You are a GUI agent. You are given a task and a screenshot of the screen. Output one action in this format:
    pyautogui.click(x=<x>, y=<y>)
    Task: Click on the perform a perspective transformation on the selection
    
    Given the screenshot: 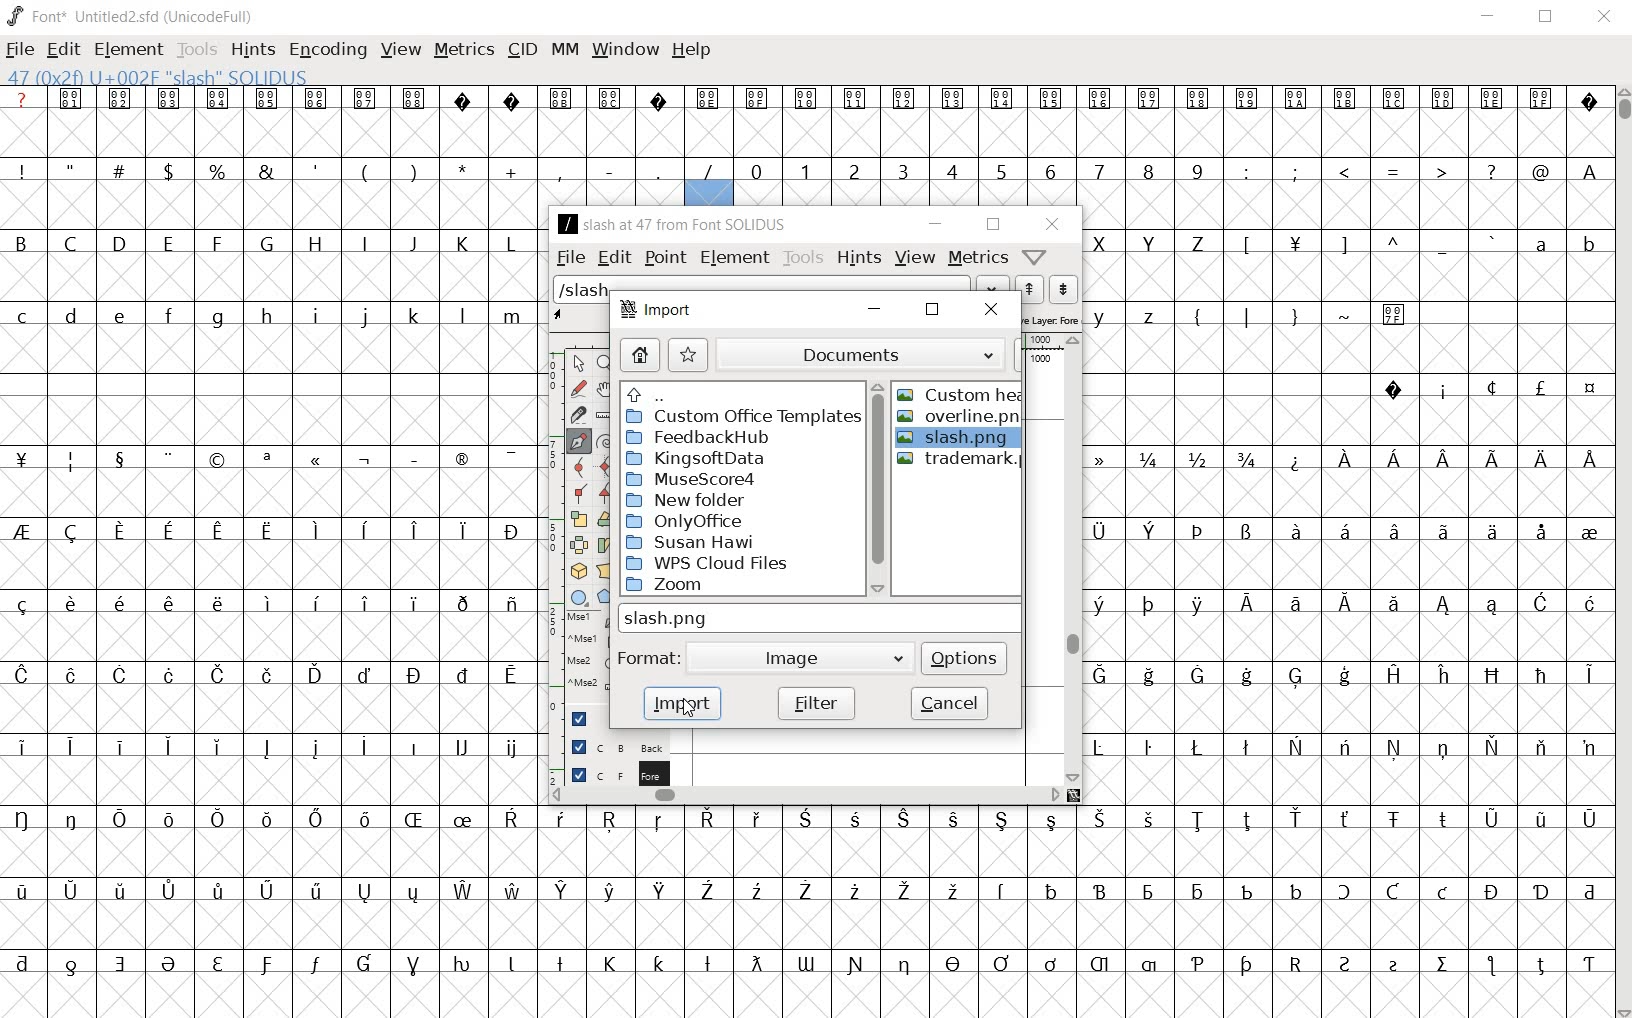 What is the action you would take?
    pyautogui.click(x=604, y=572)
    